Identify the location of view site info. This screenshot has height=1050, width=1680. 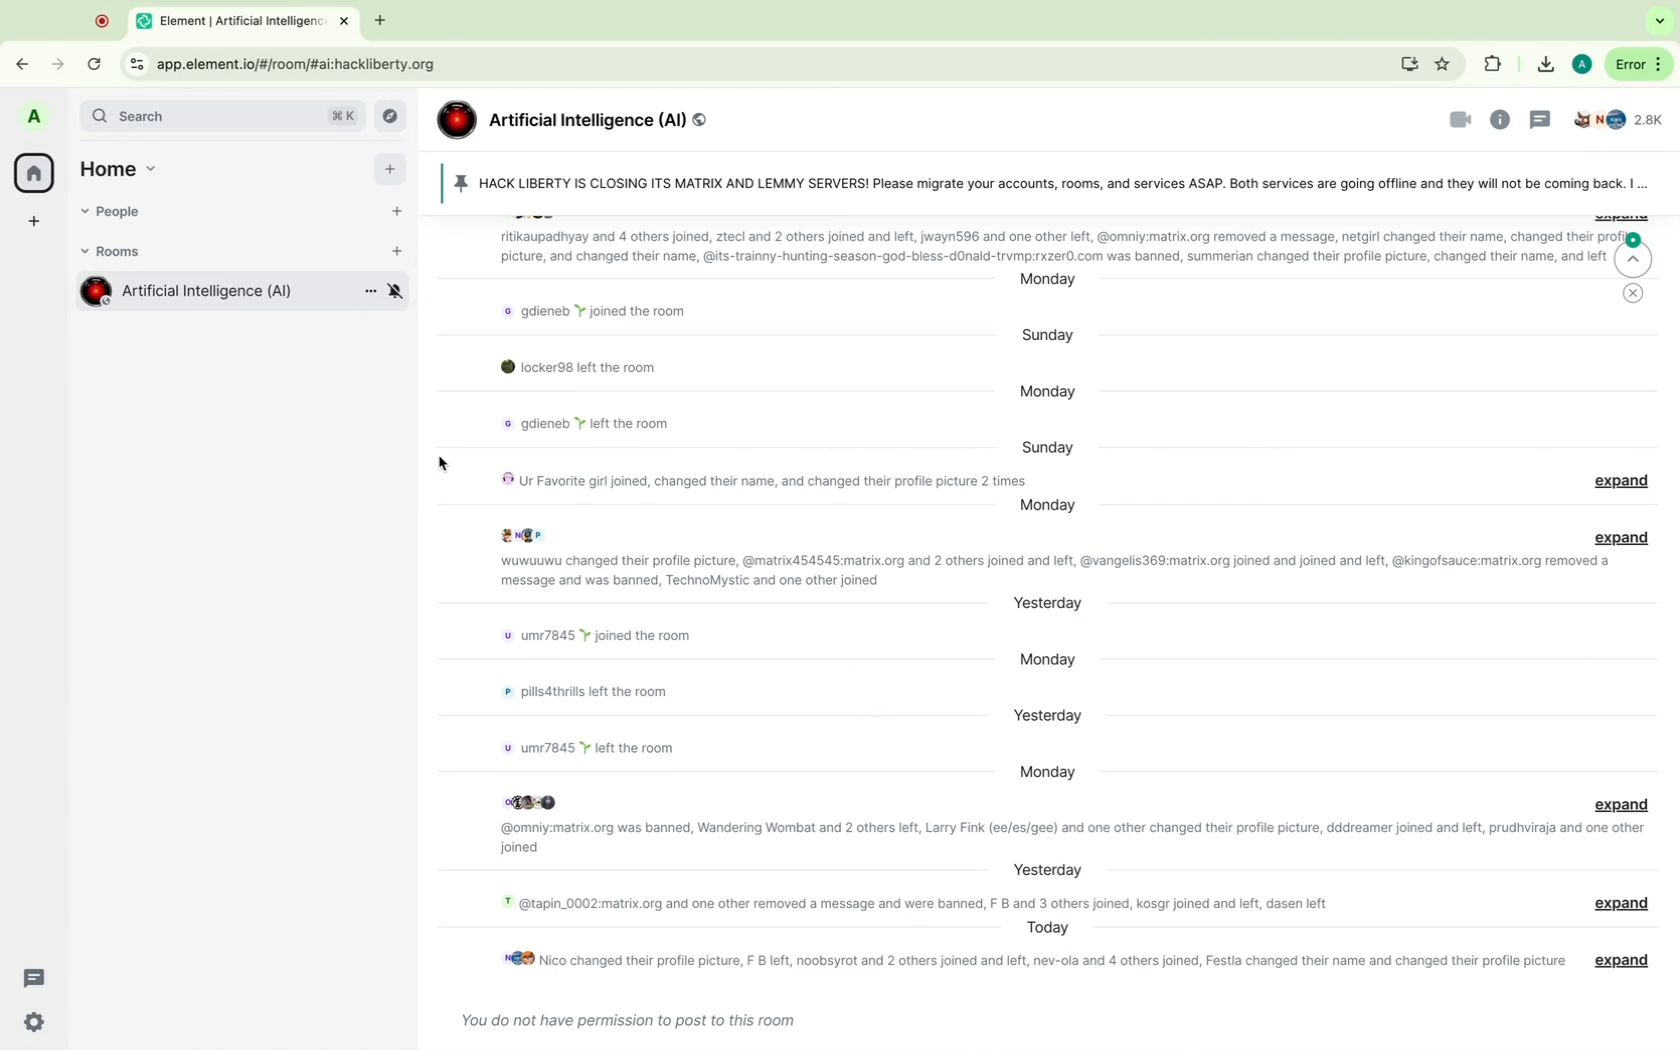
(133, 62).